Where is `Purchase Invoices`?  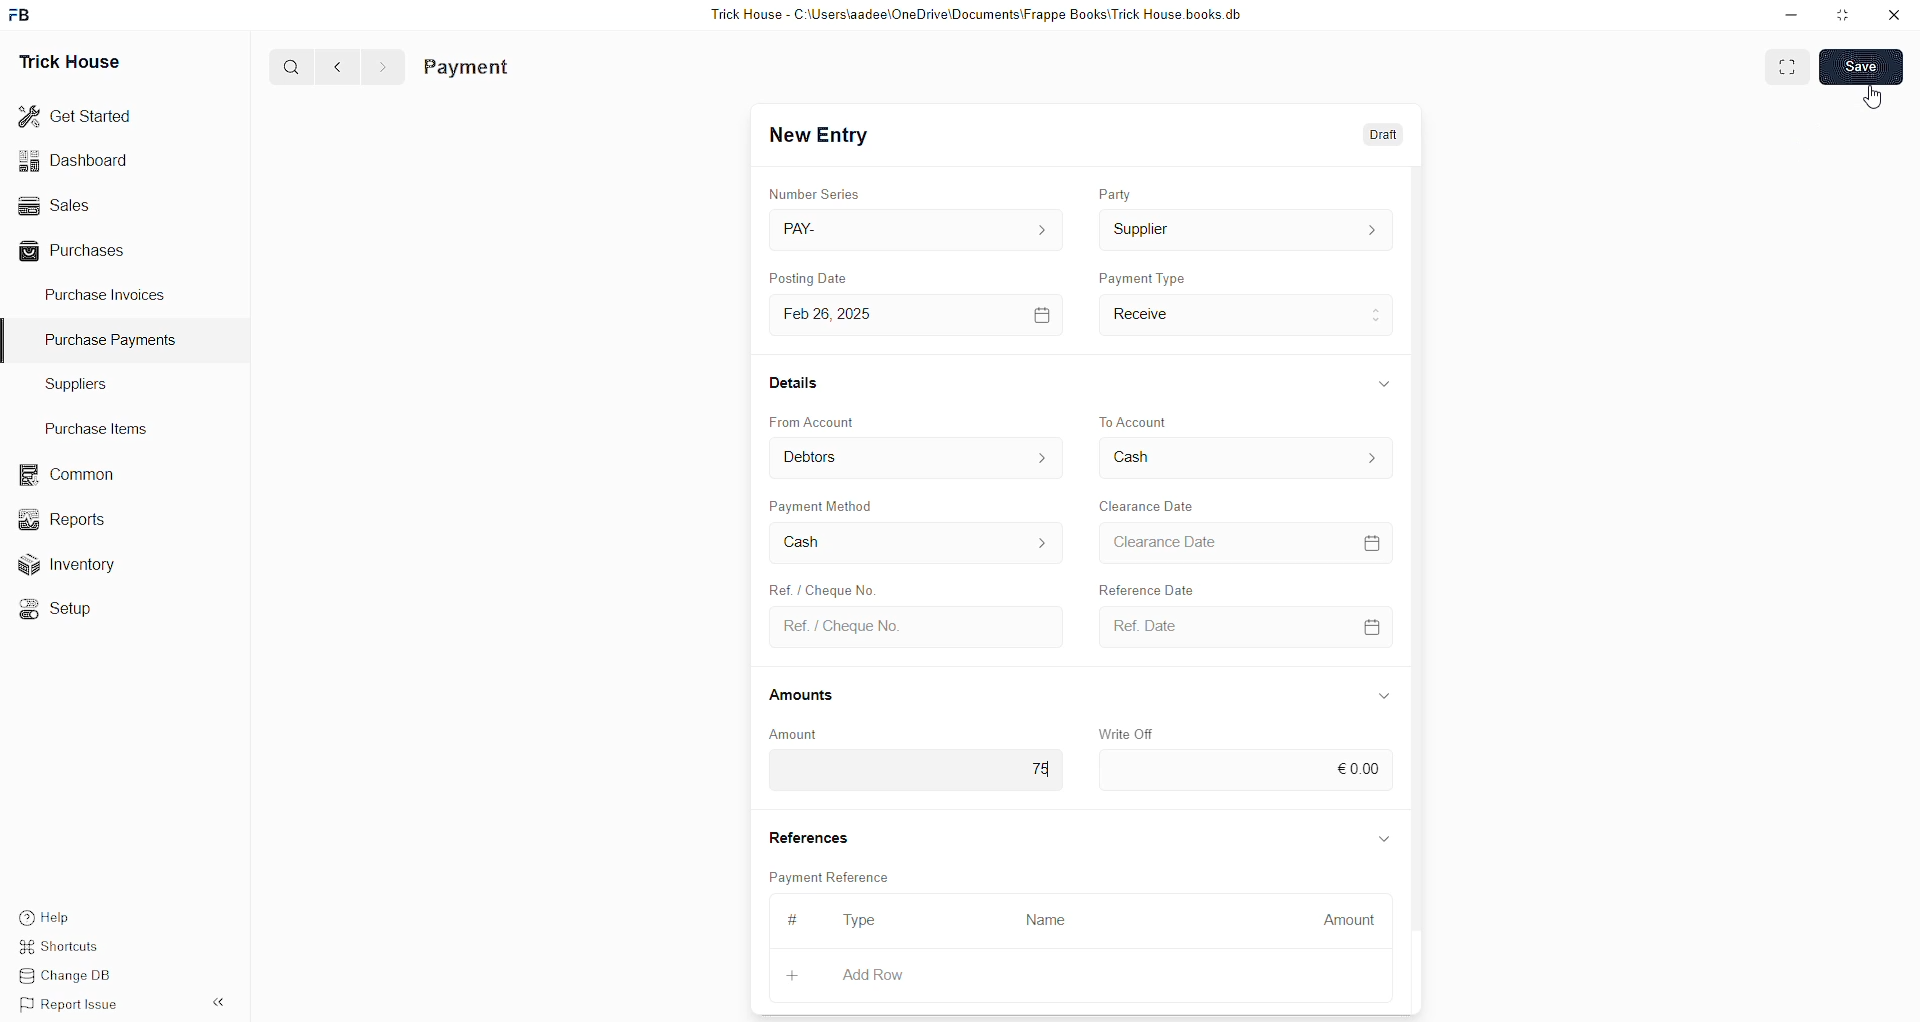 Purchase Invoices is located at coordinates (103, 298).